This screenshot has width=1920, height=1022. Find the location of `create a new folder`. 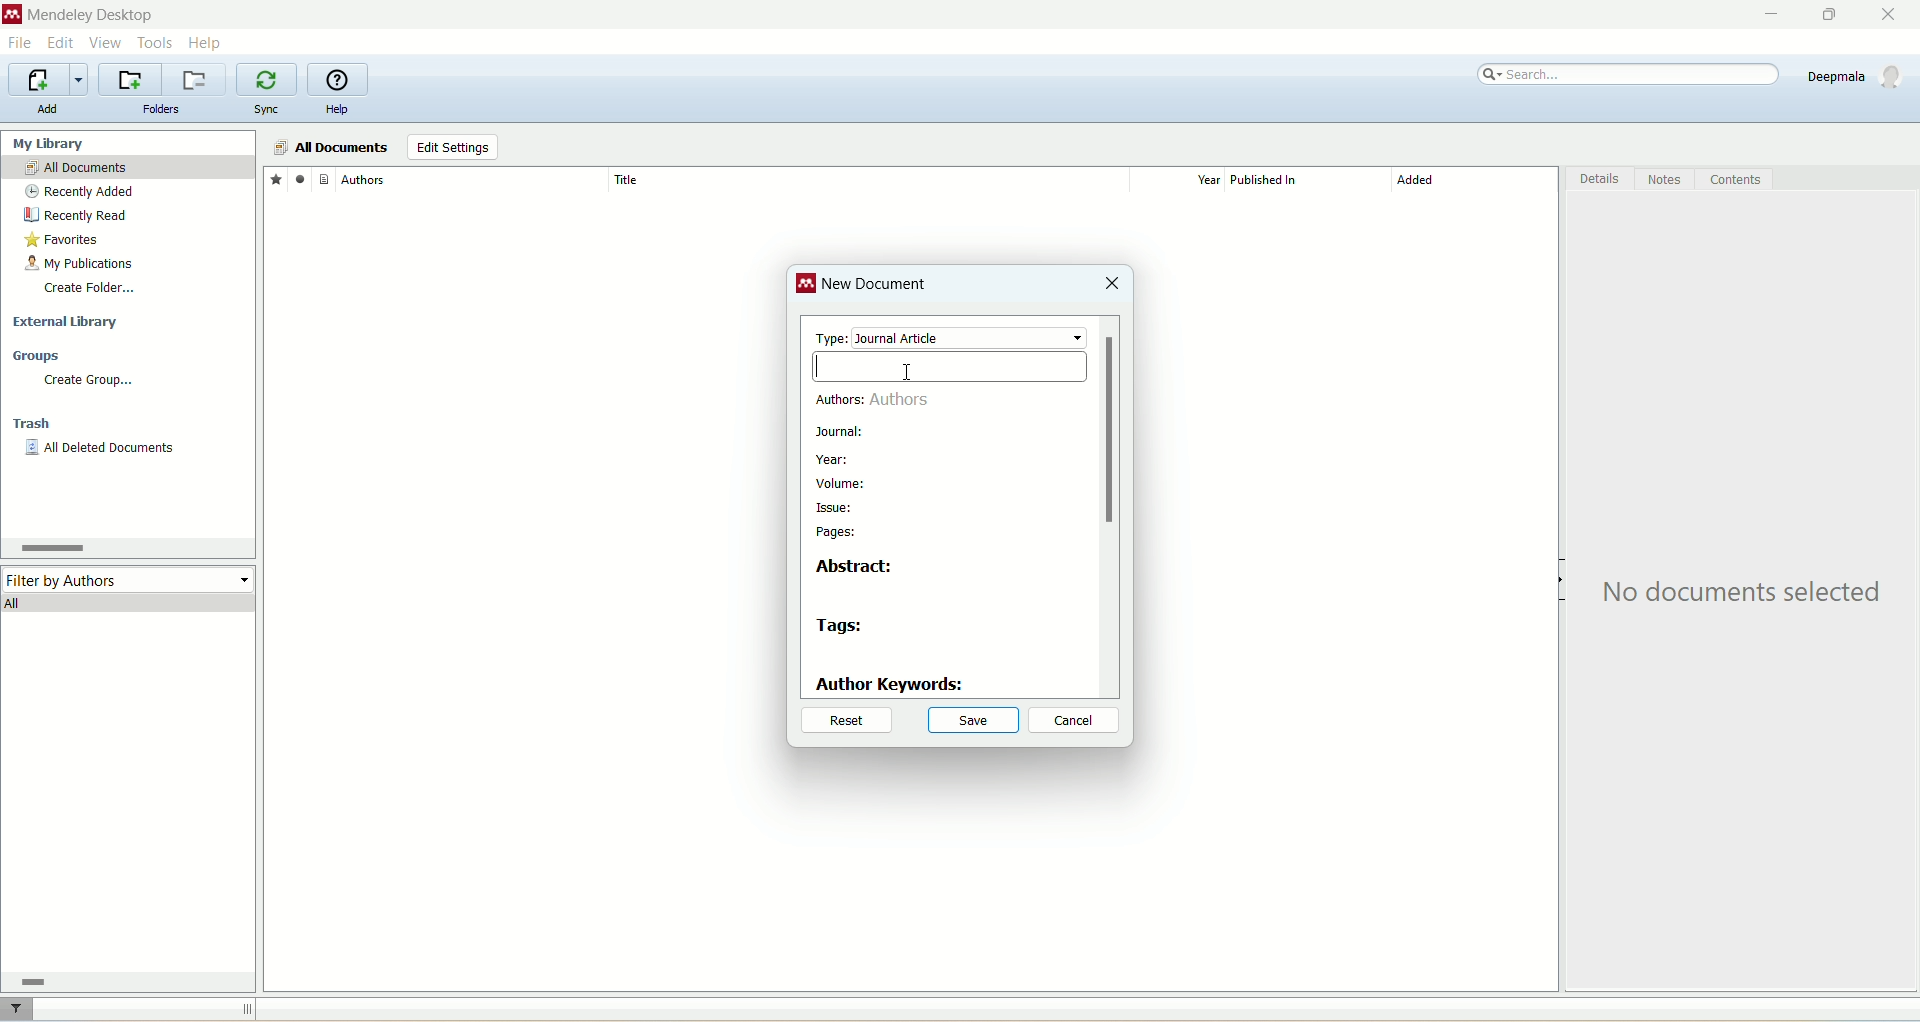

create a new folder is located at coordinates (130, 80).